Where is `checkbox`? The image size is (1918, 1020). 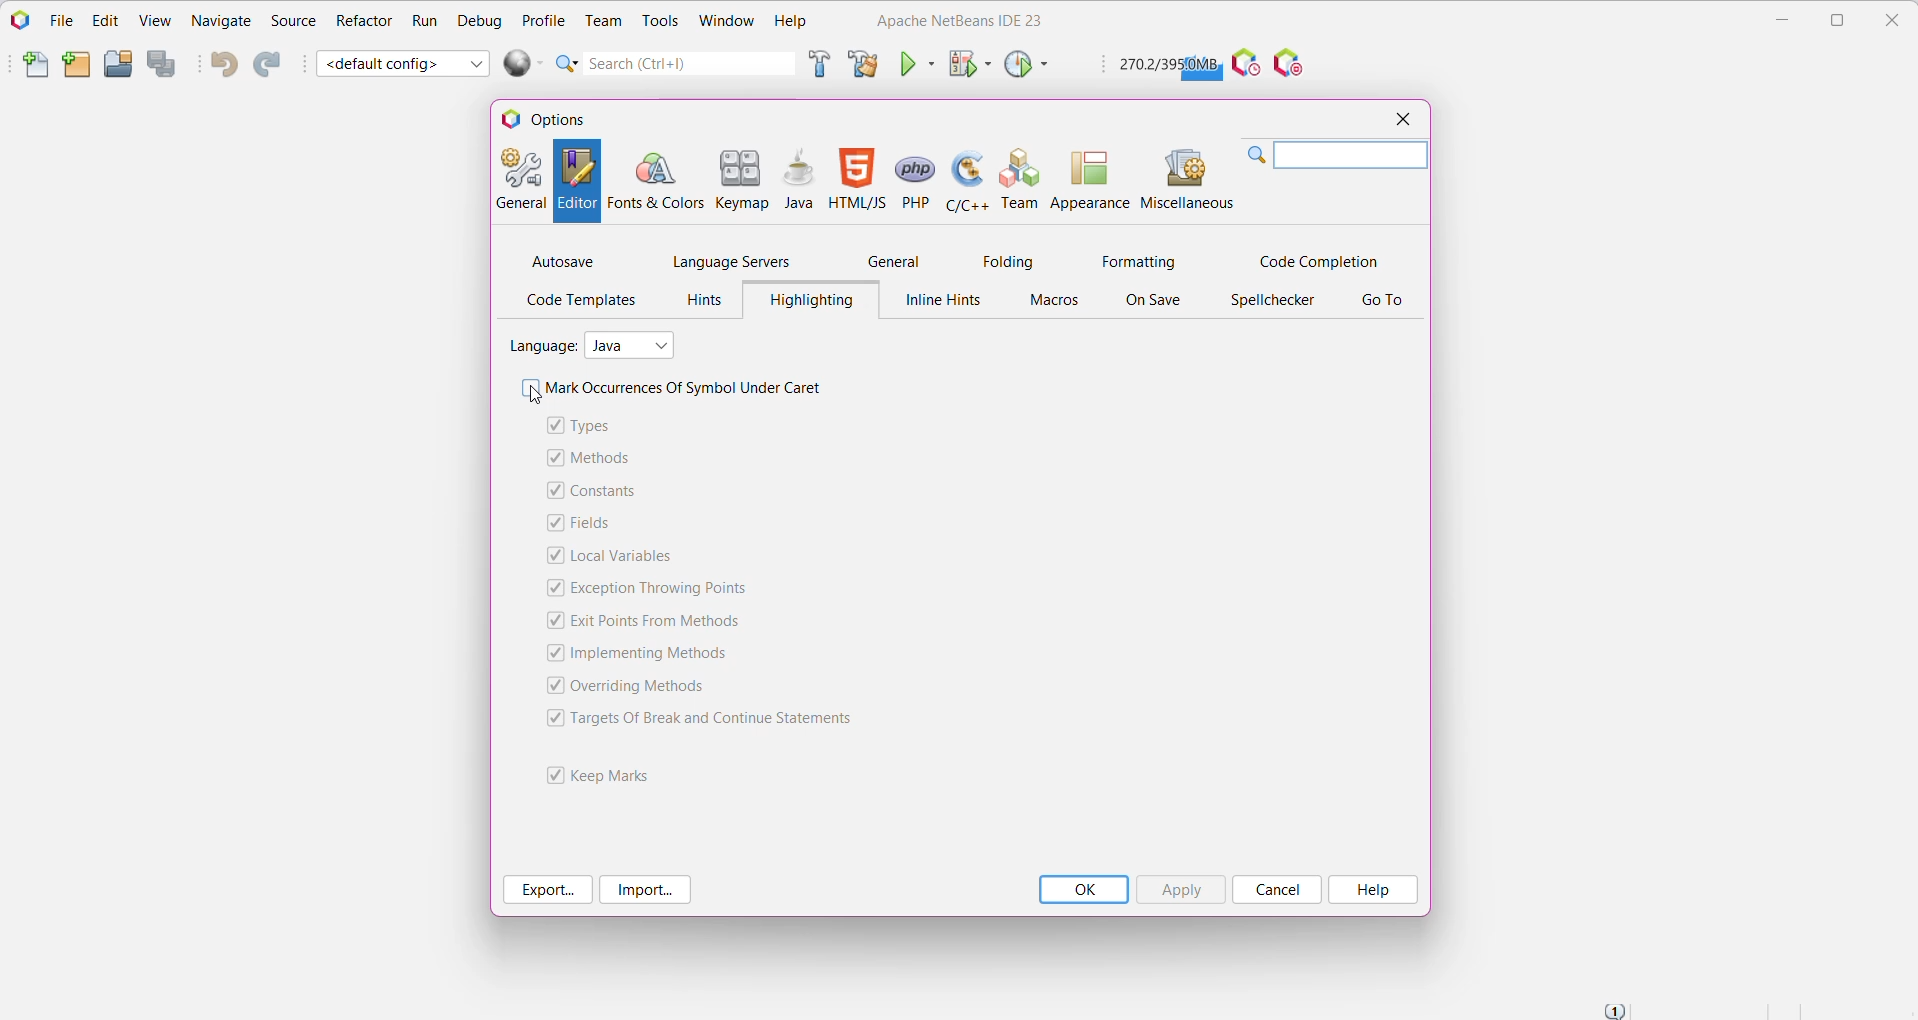
checkbox is located at coordinates (551, 717).